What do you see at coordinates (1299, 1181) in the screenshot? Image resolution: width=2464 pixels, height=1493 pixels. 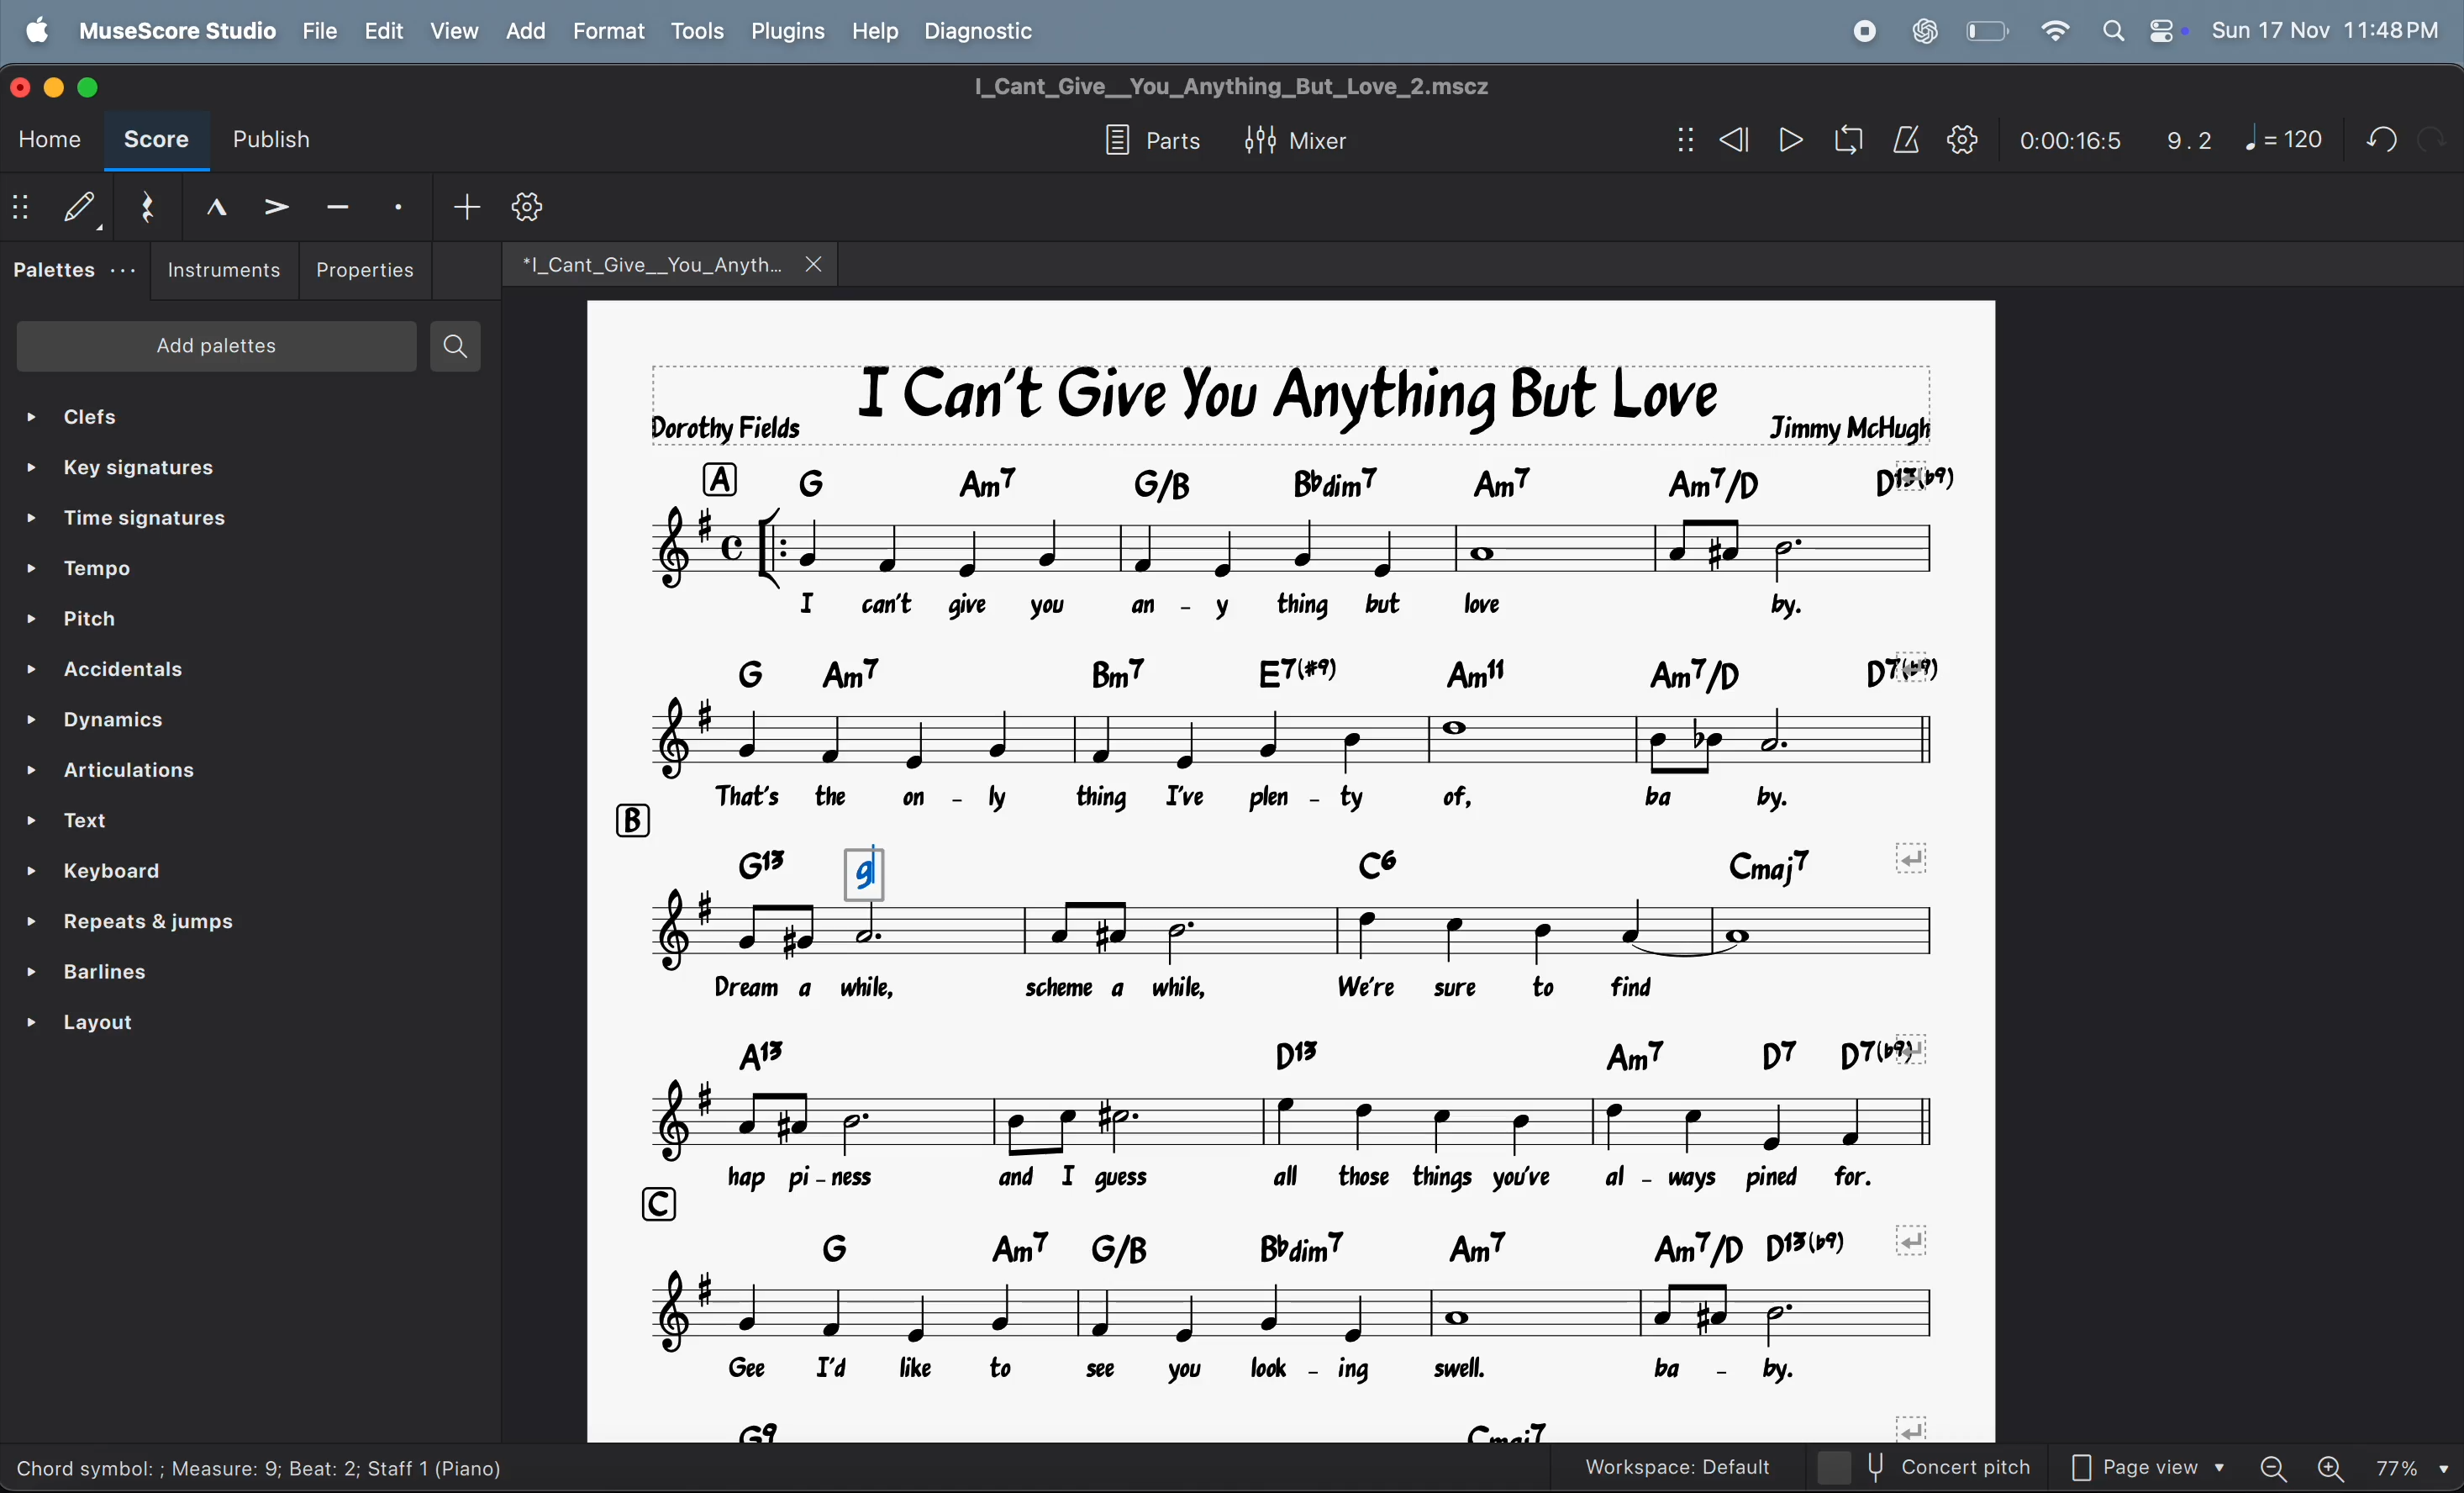 I see `lyrics` at bounding box center [1299, 1181].